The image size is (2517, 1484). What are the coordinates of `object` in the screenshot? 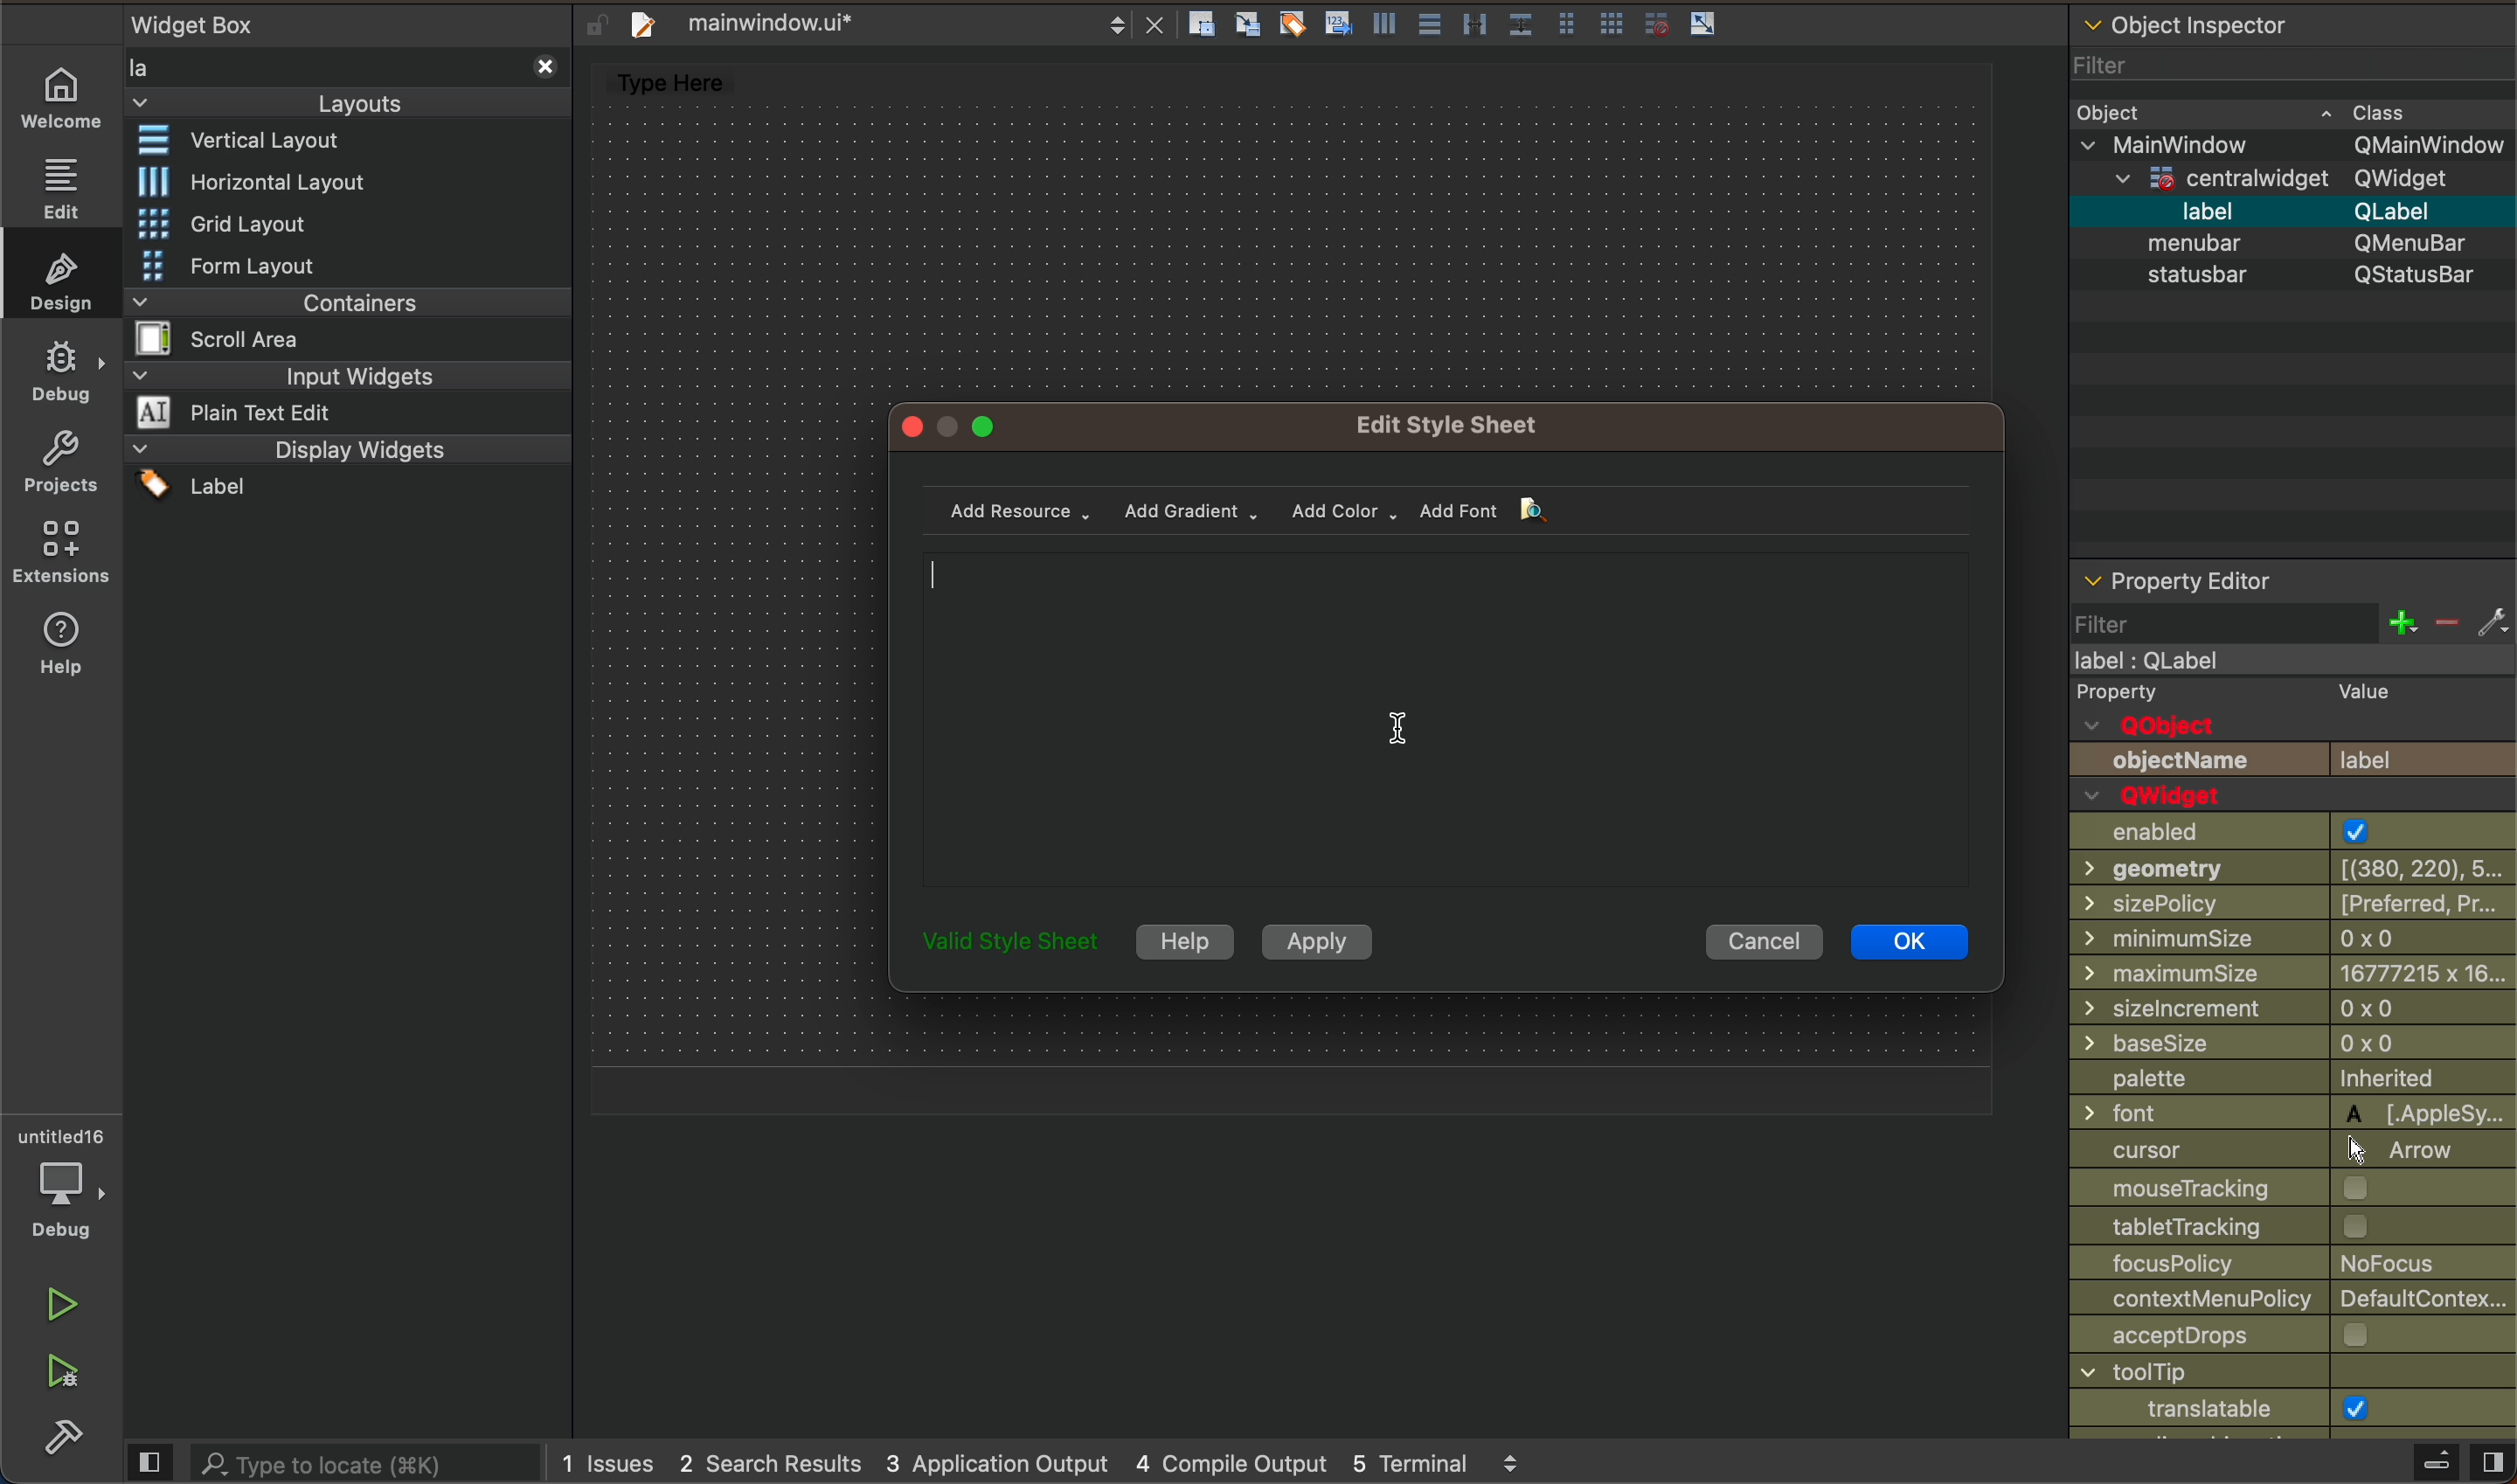 It's located at (2250, 112).